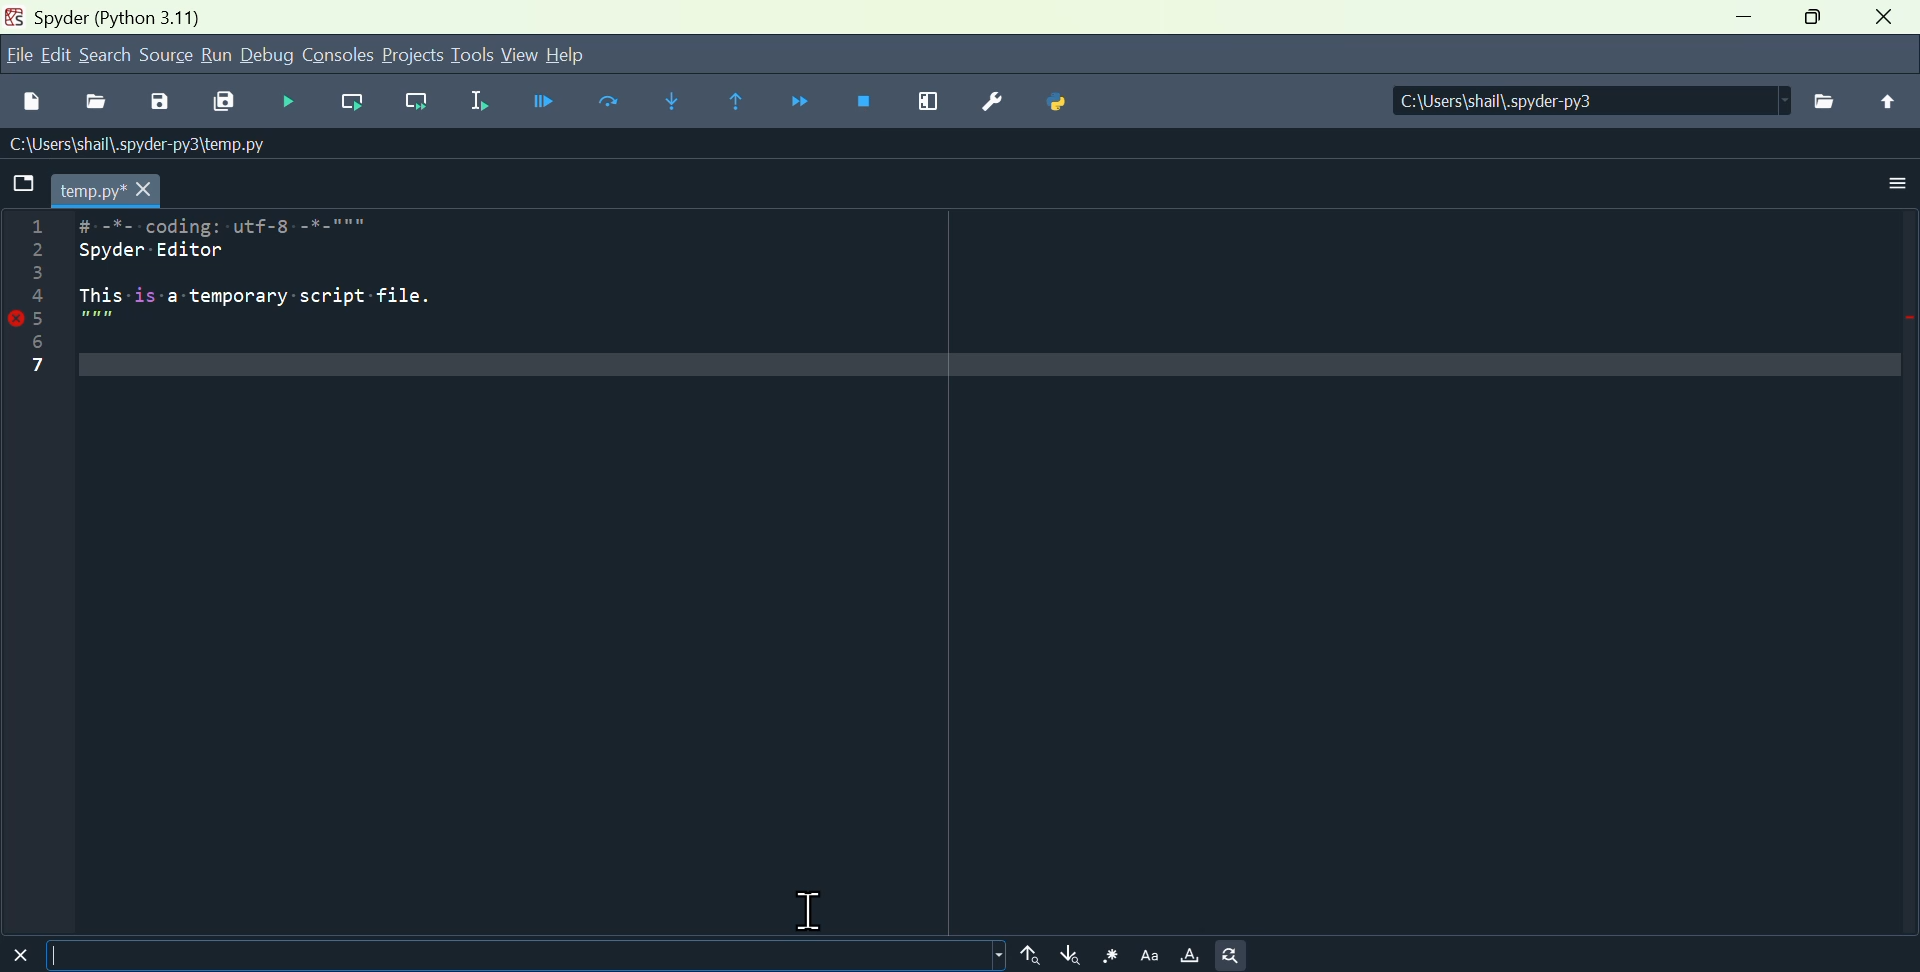  I want to click on Run, so click(220, 57).